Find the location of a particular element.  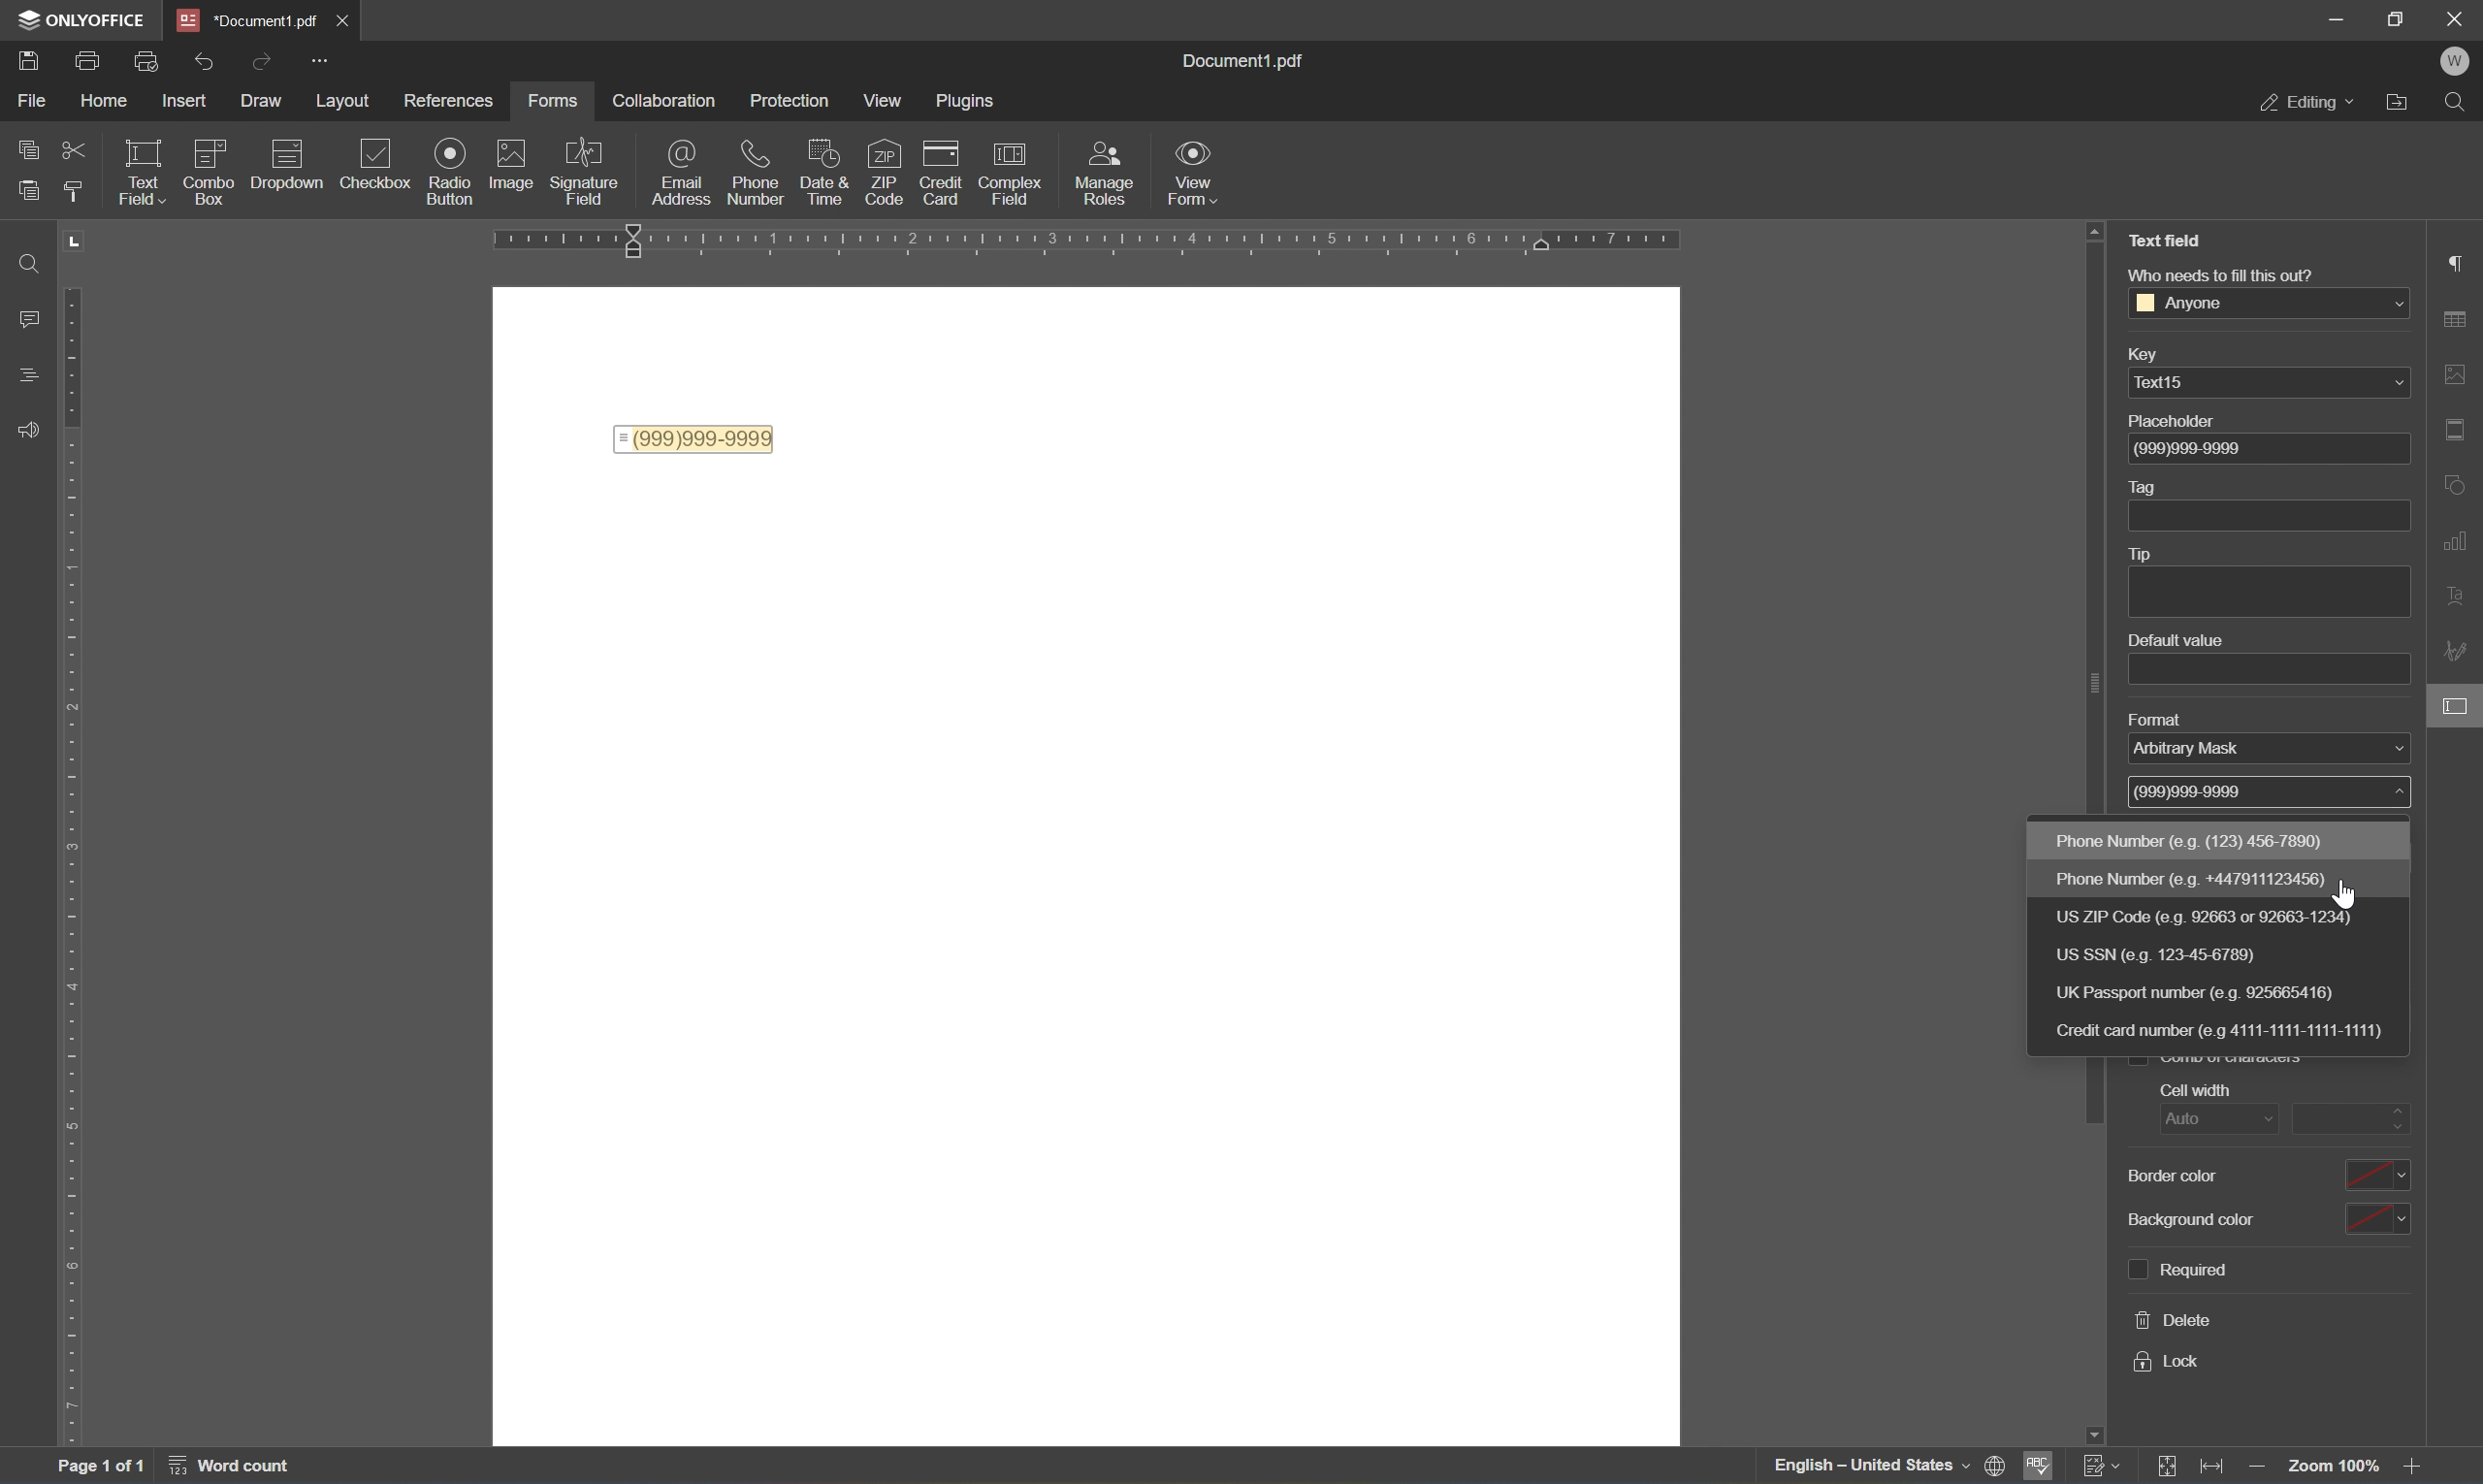

zoom 100% is located at coordinates (2336, 1470).